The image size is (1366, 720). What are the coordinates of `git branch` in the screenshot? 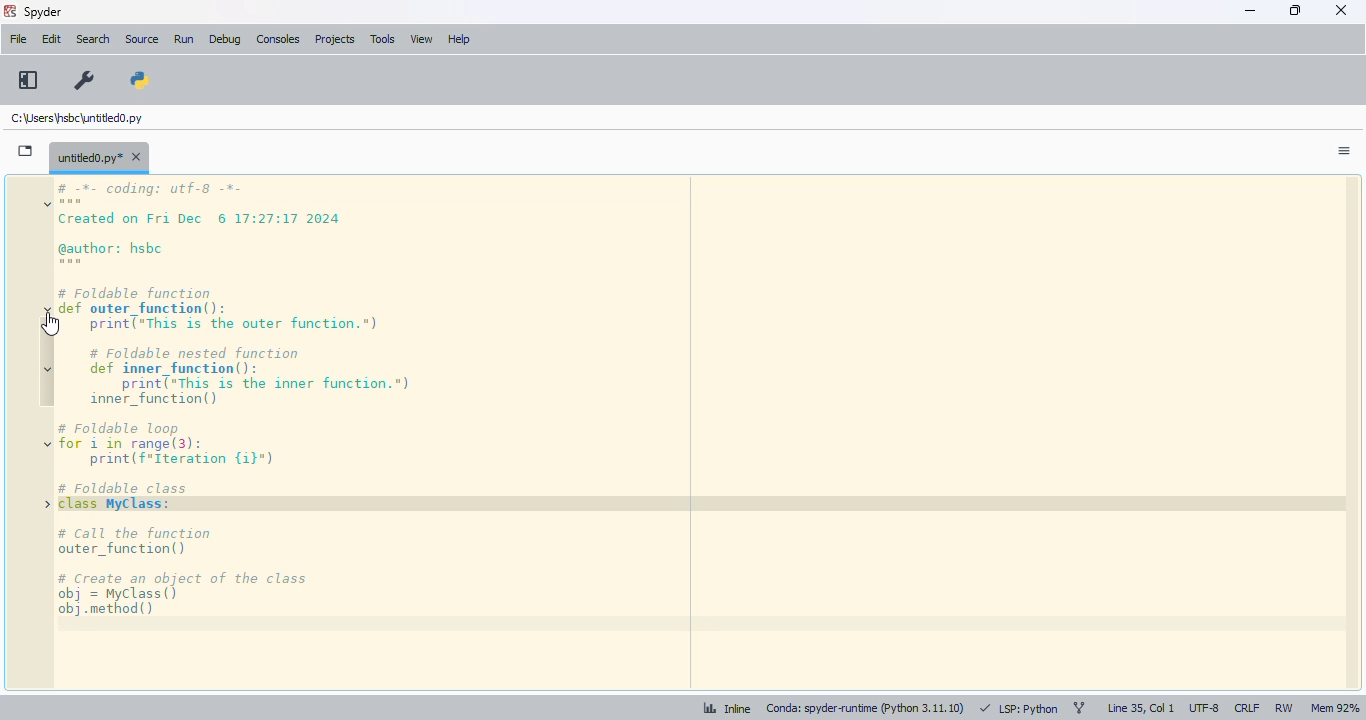 It's located at (1079, 709).